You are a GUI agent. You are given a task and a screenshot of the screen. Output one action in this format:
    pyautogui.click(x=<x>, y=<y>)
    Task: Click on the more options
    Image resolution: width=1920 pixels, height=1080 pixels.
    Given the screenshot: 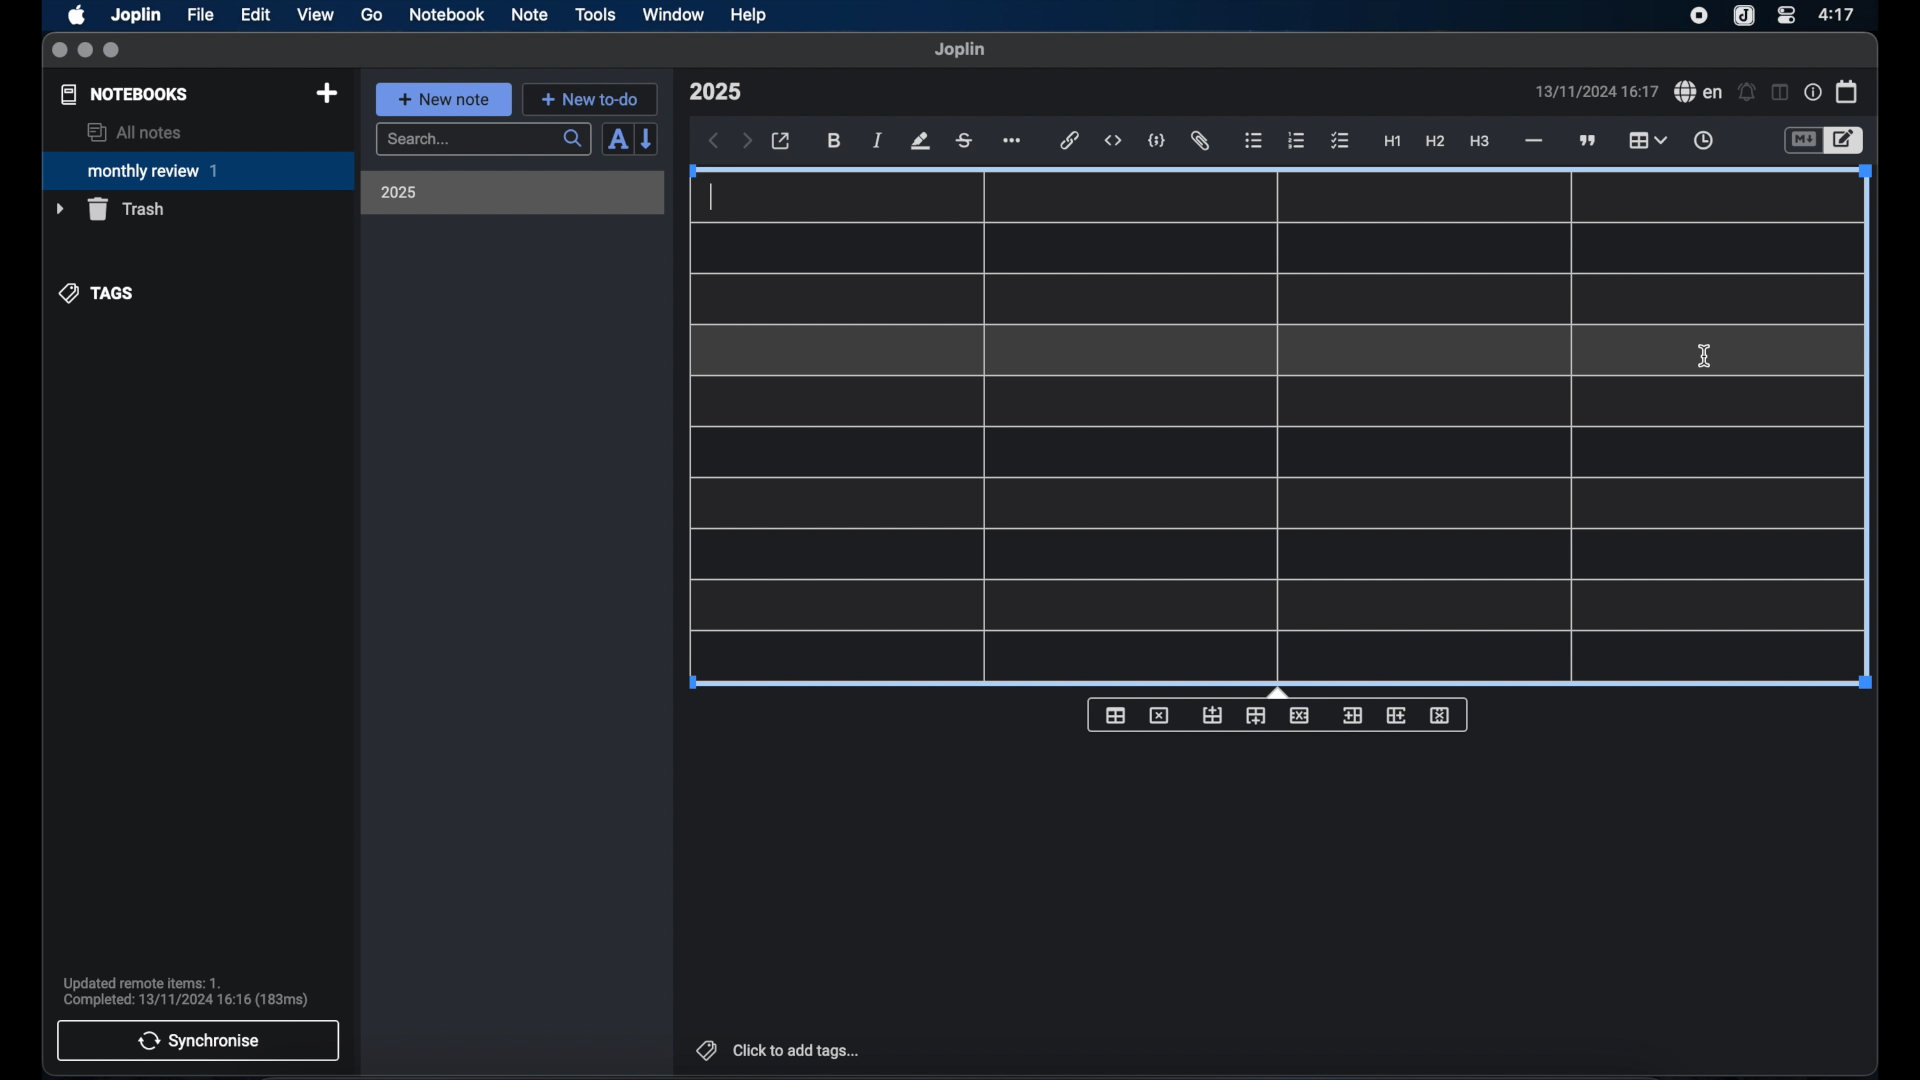 What is the action you would take?
    pyautogui.click(x=1014, y=142)
    